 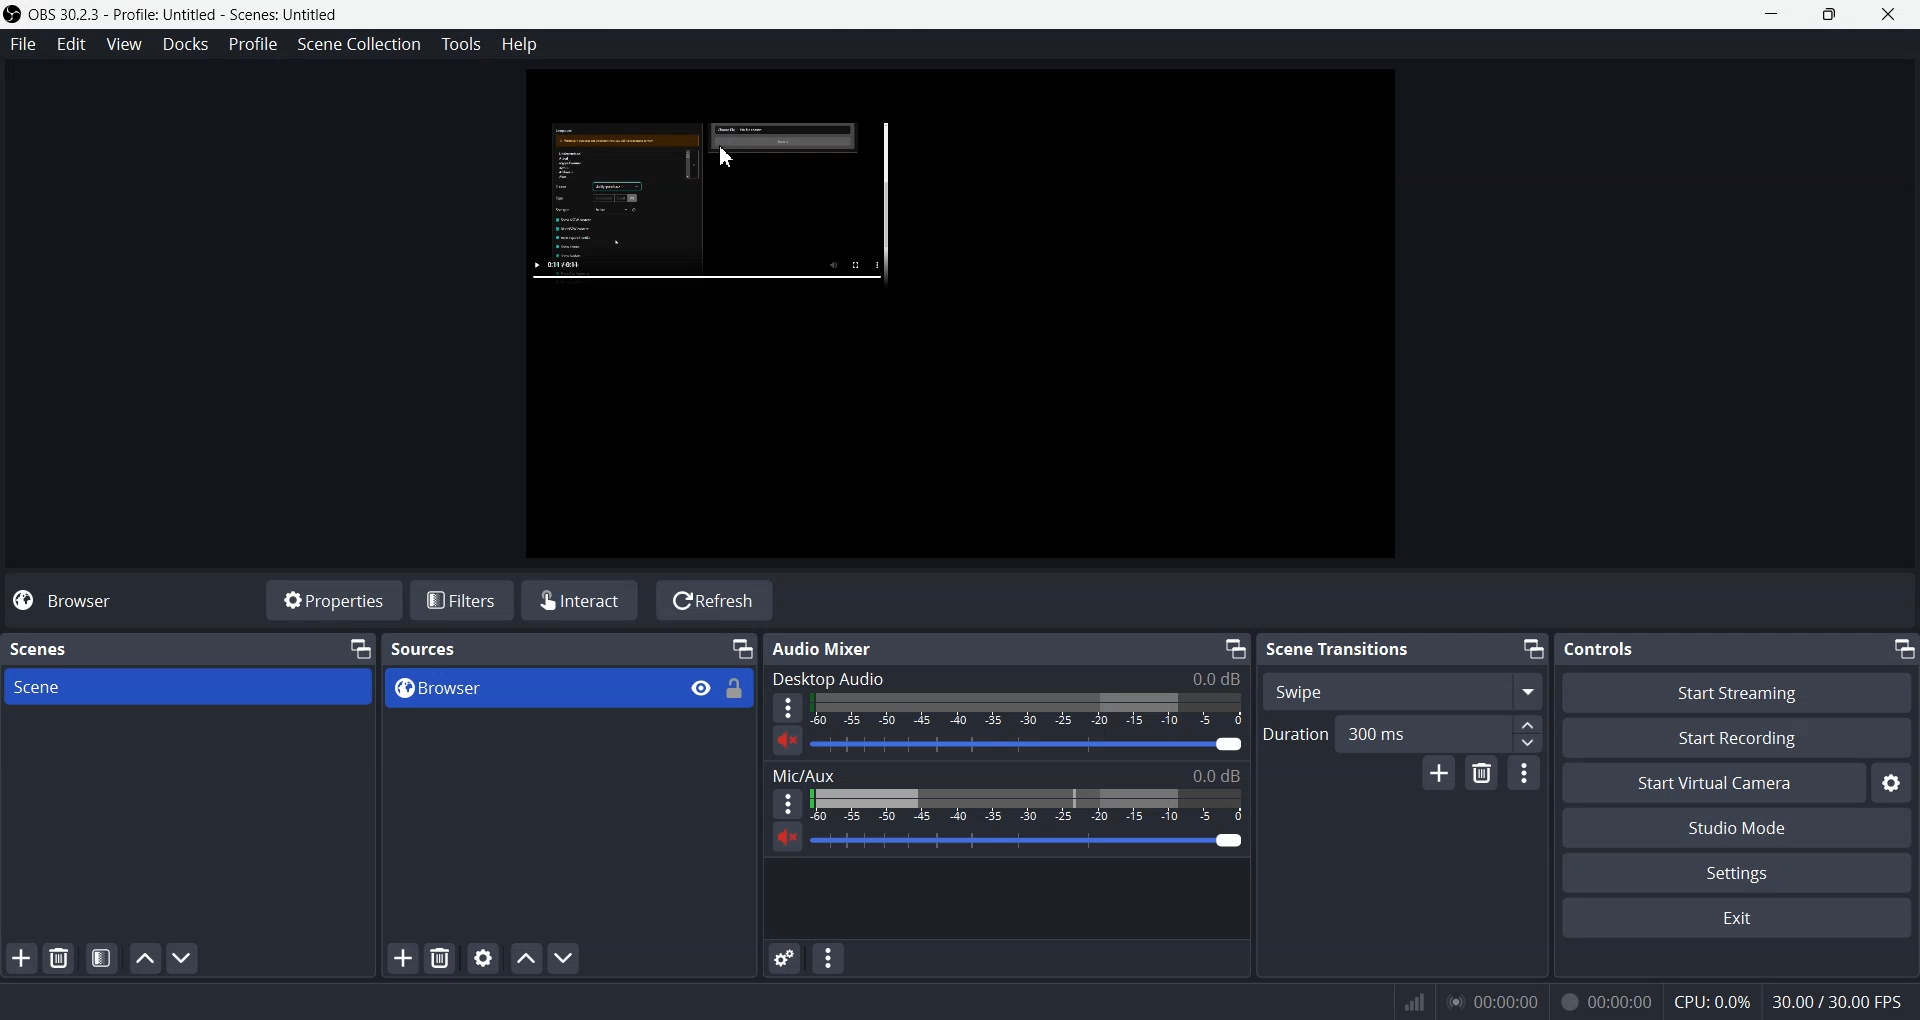 I want to click on Minimize, so click(x=1771, y=14).